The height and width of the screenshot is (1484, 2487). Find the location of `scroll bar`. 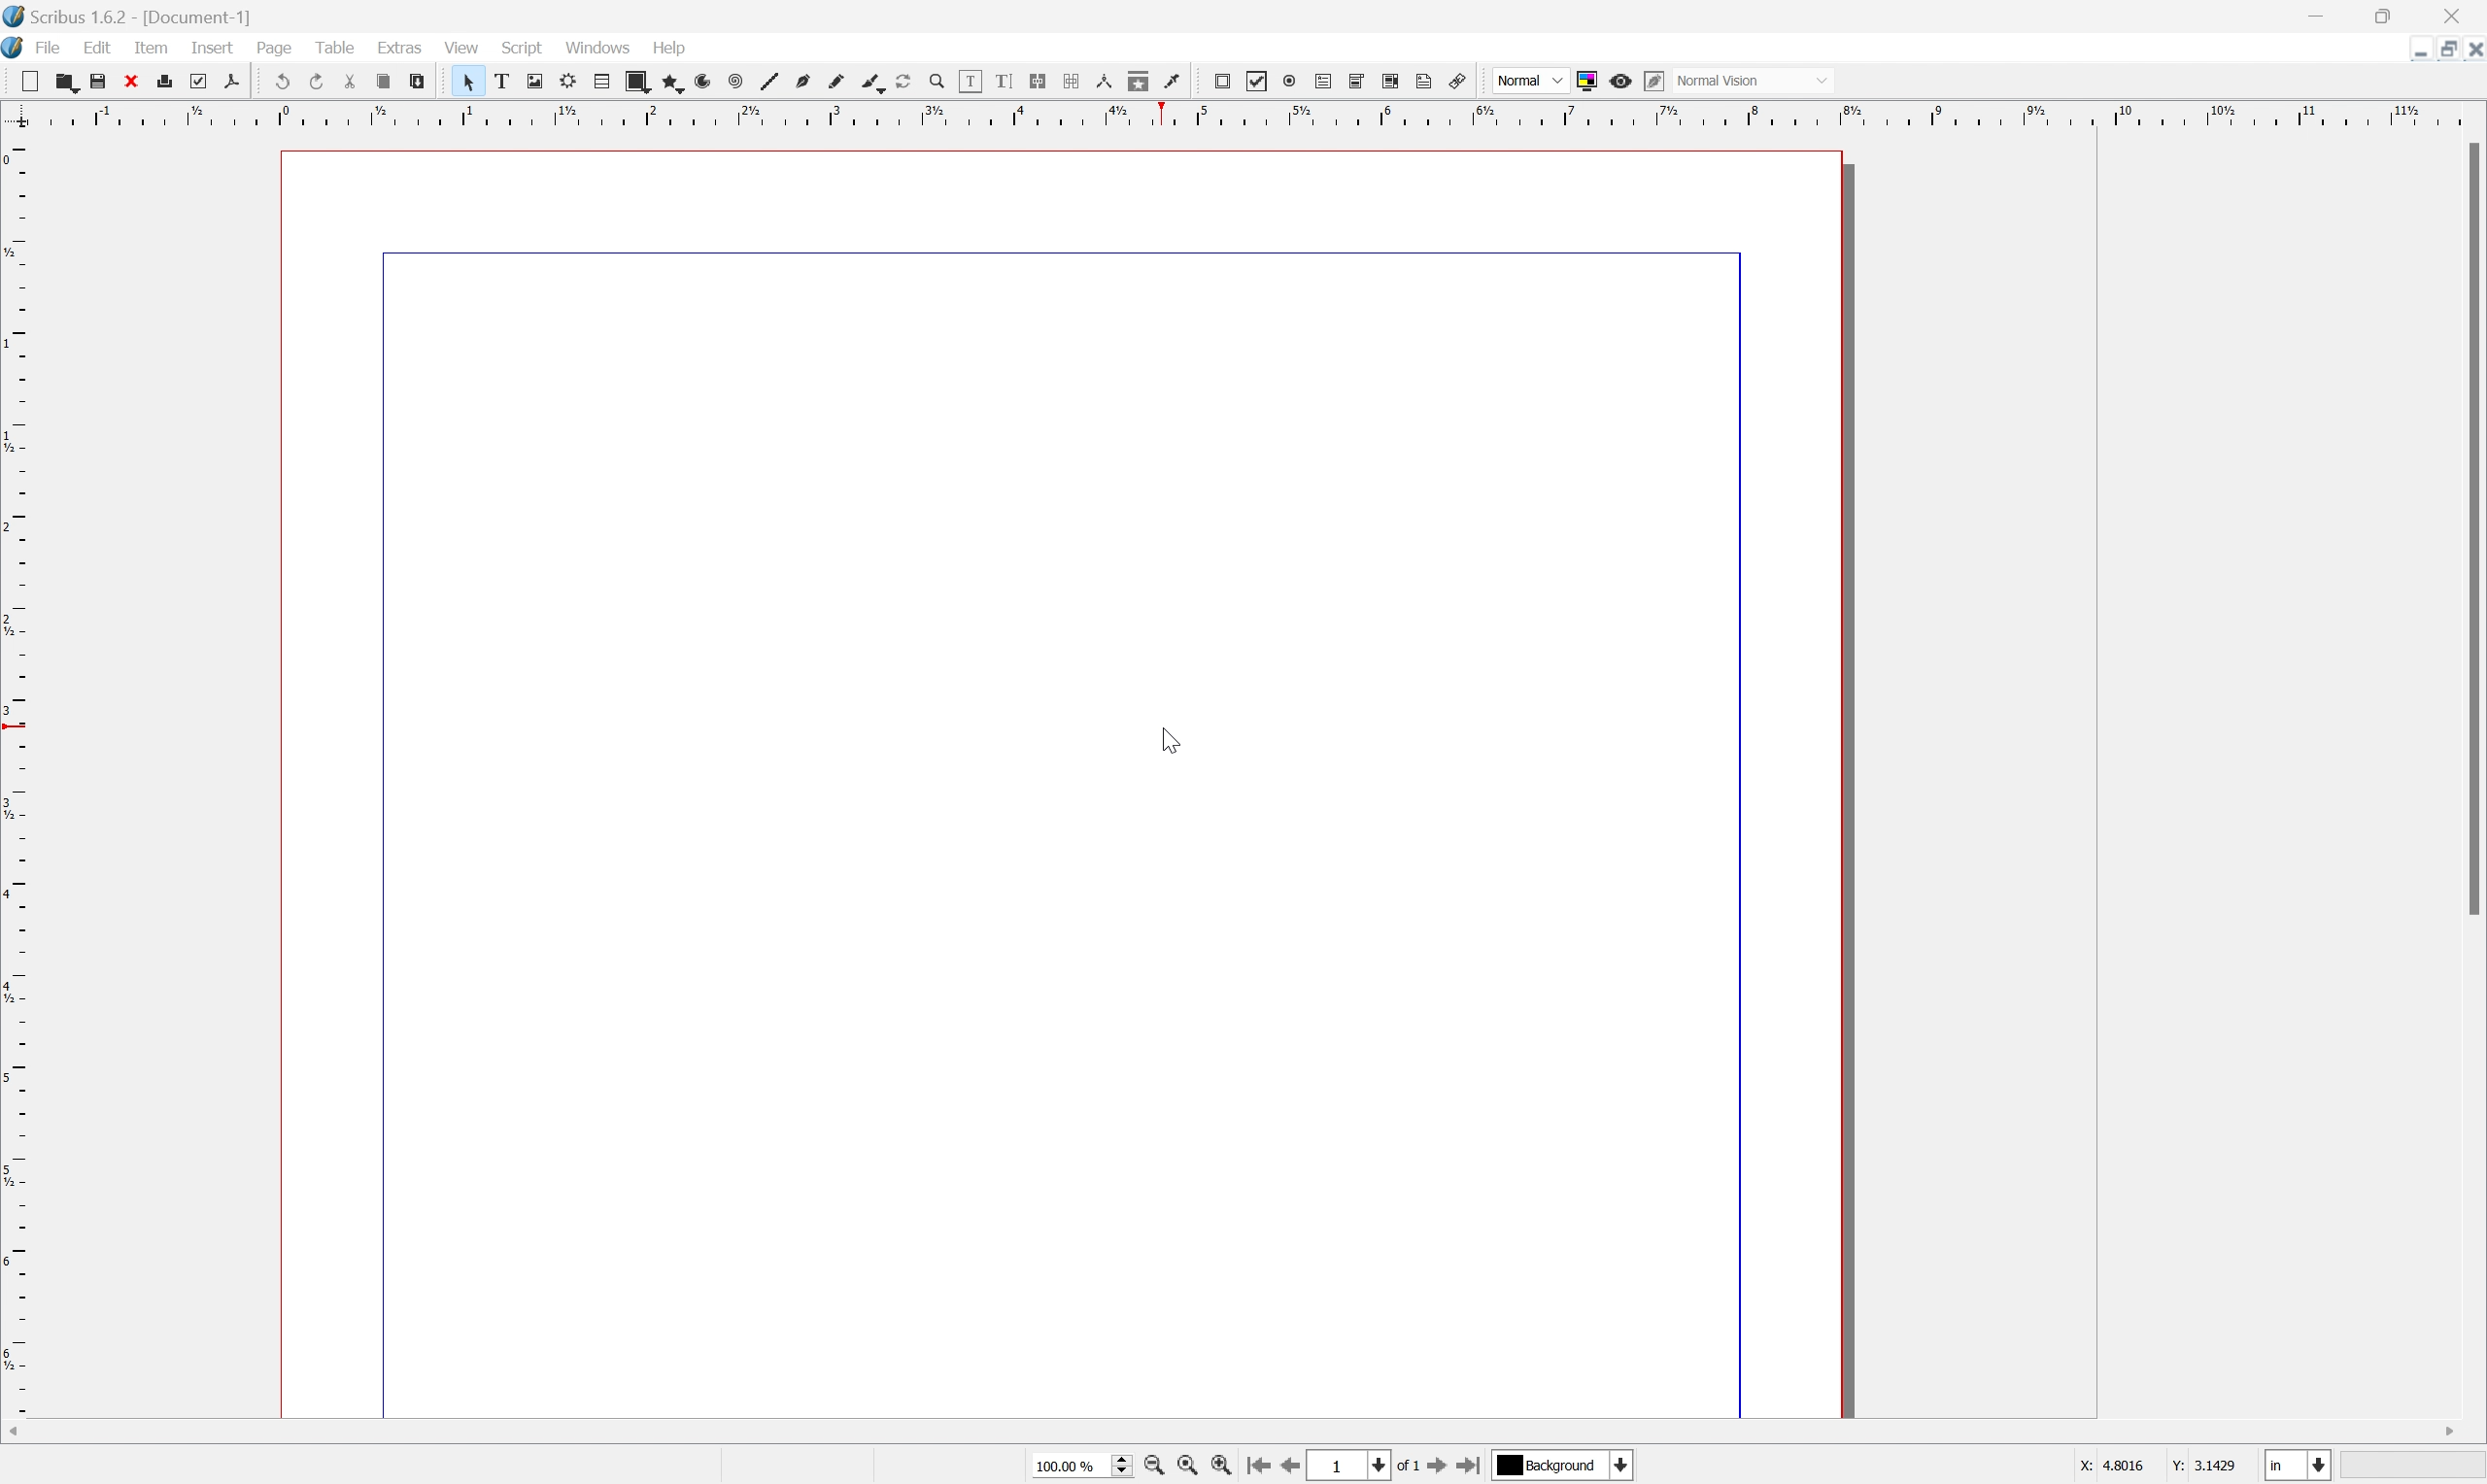

scroll bar is located at coordinates (2471, 529).